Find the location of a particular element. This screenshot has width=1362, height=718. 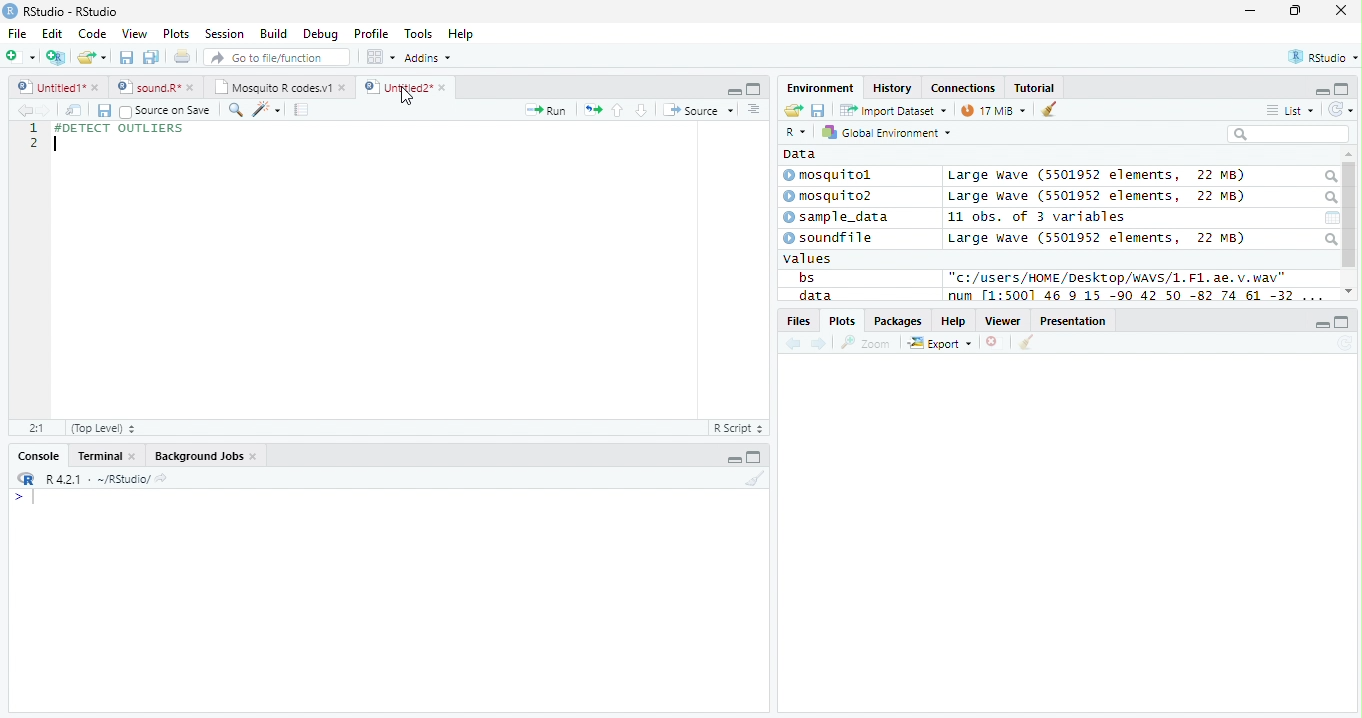

R Script is located at coordinates (739, 427).